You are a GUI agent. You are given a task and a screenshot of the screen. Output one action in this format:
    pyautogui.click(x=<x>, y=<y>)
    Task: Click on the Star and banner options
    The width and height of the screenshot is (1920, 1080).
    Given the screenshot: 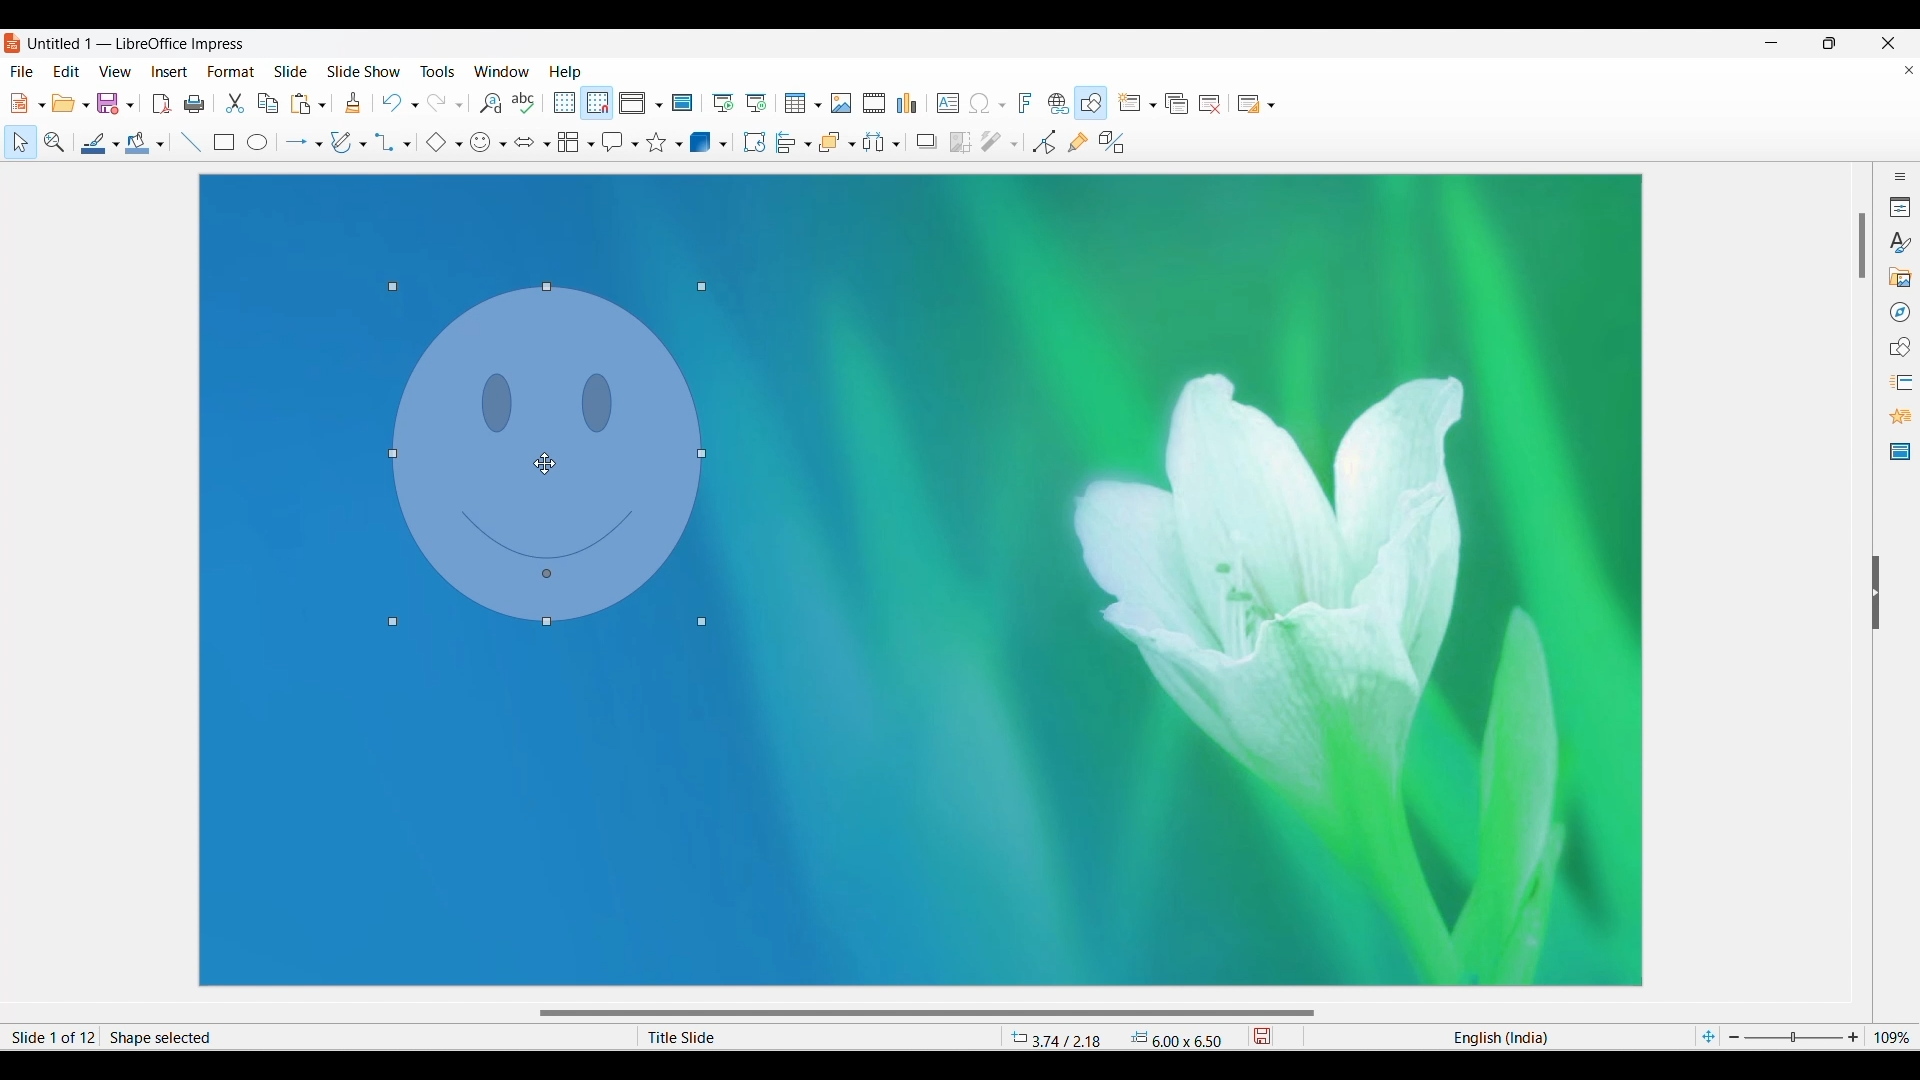 What is the action you would take?
    pyautogui.click(x=679, y=145)
    